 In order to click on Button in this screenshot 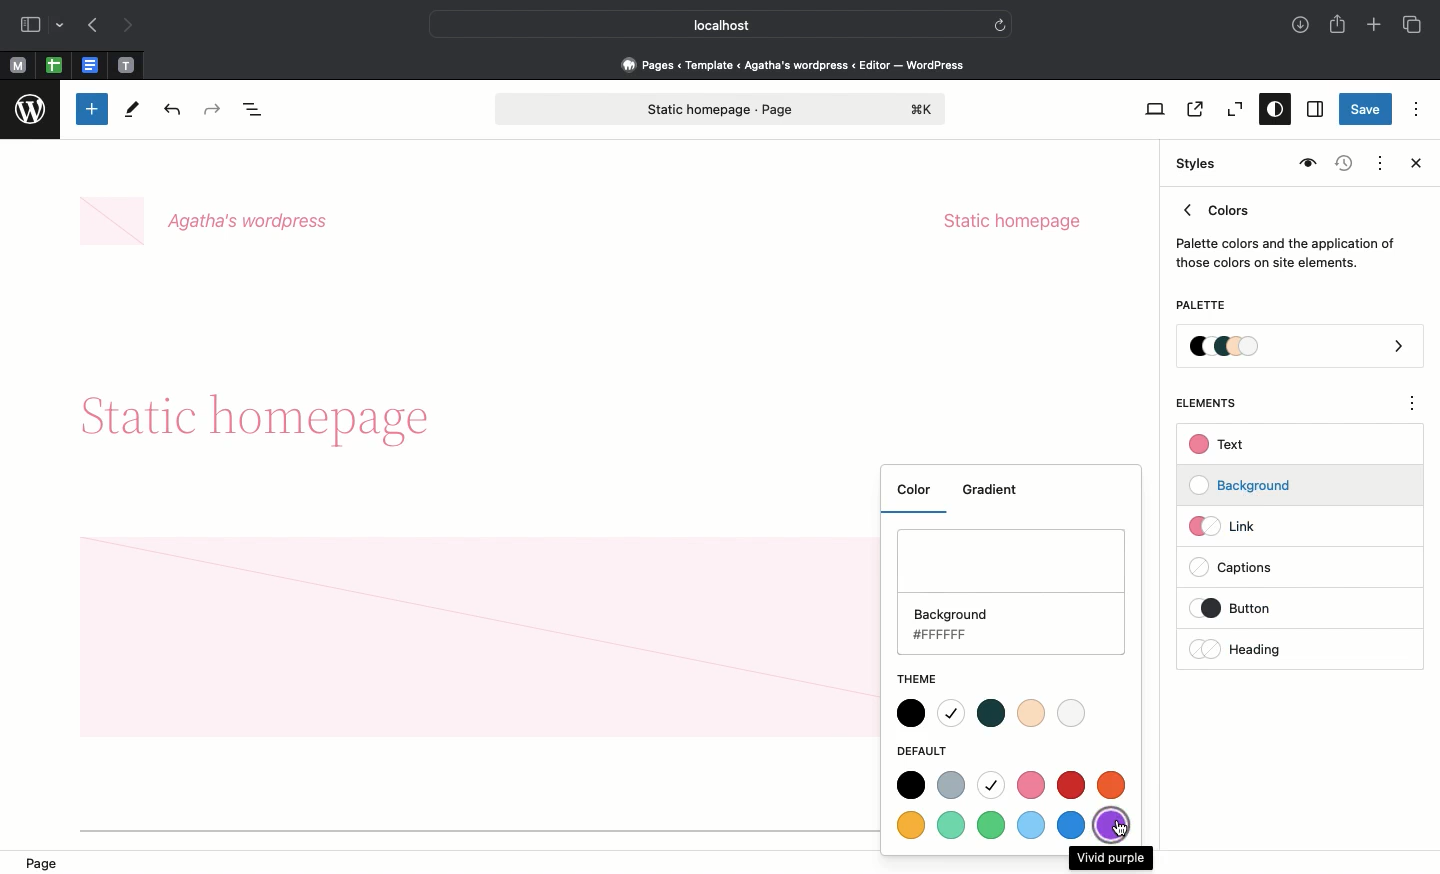, I will do `click(1249, 608)`.